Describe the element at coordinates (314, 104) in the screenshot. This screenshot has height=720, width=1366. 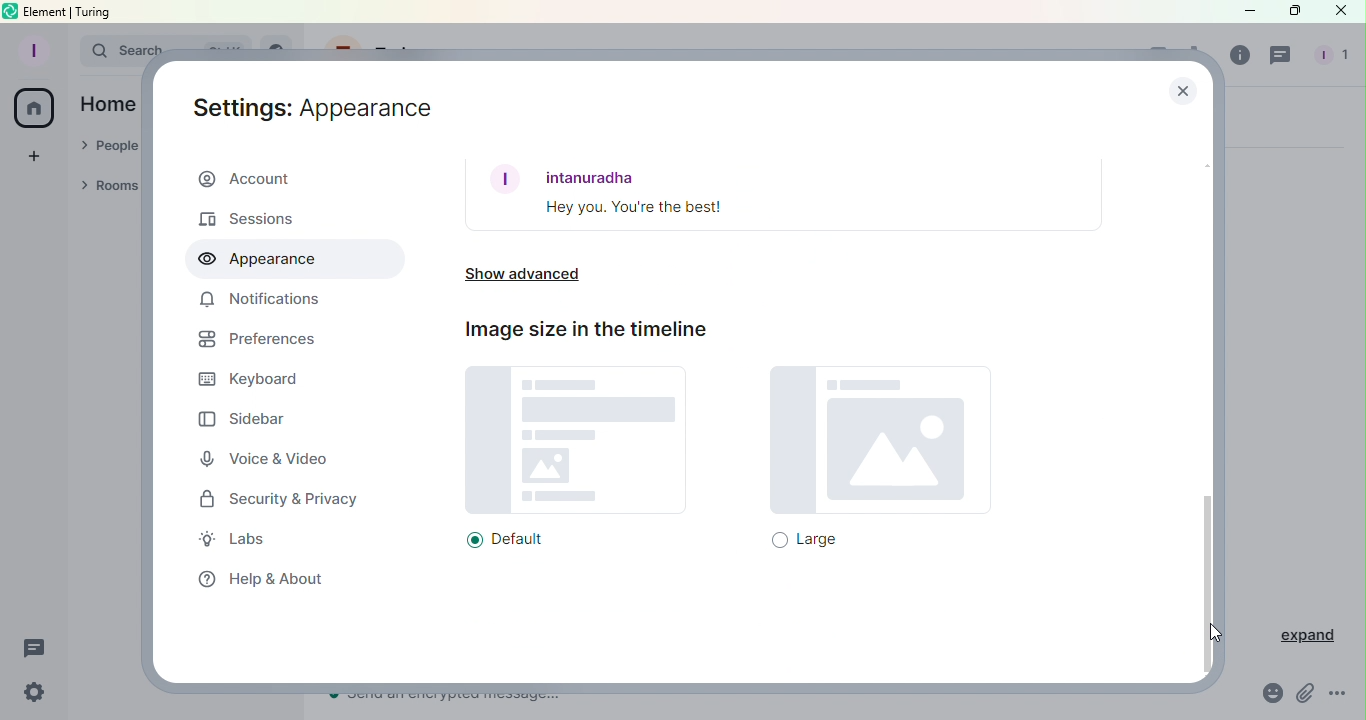
I see `Settings: Appearance` at that location.